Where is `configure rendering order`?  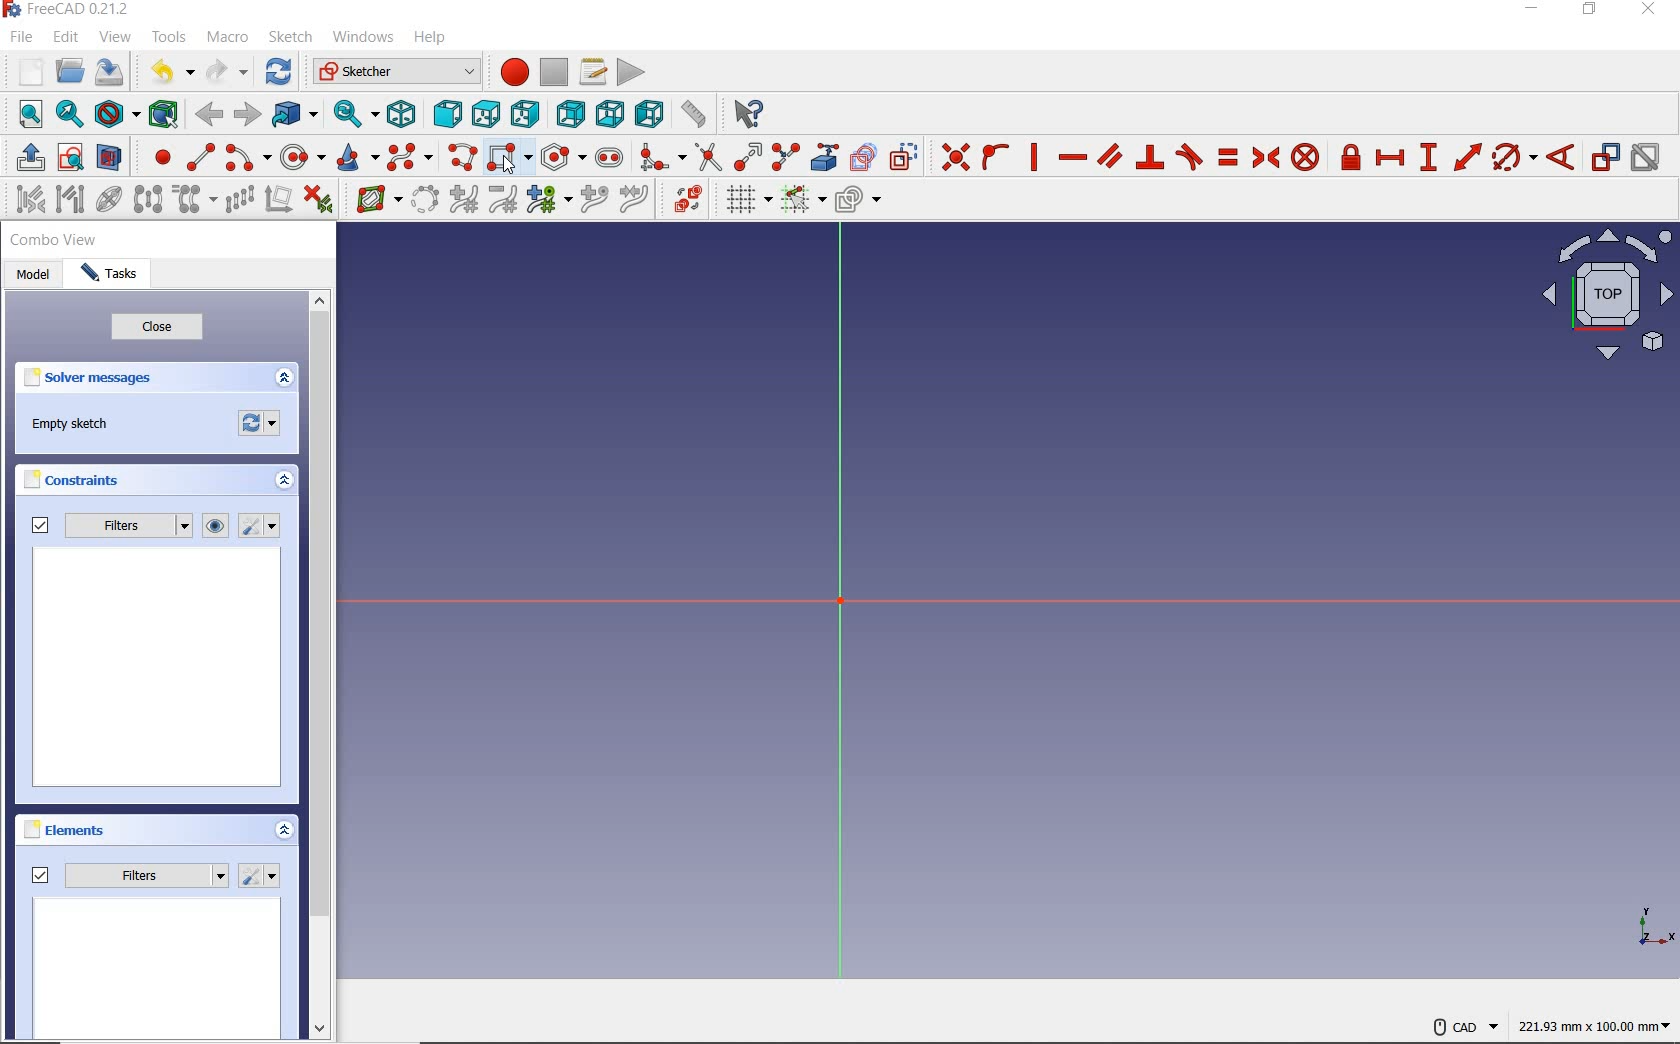
configure rendering order is located at coordinates (862, 203).